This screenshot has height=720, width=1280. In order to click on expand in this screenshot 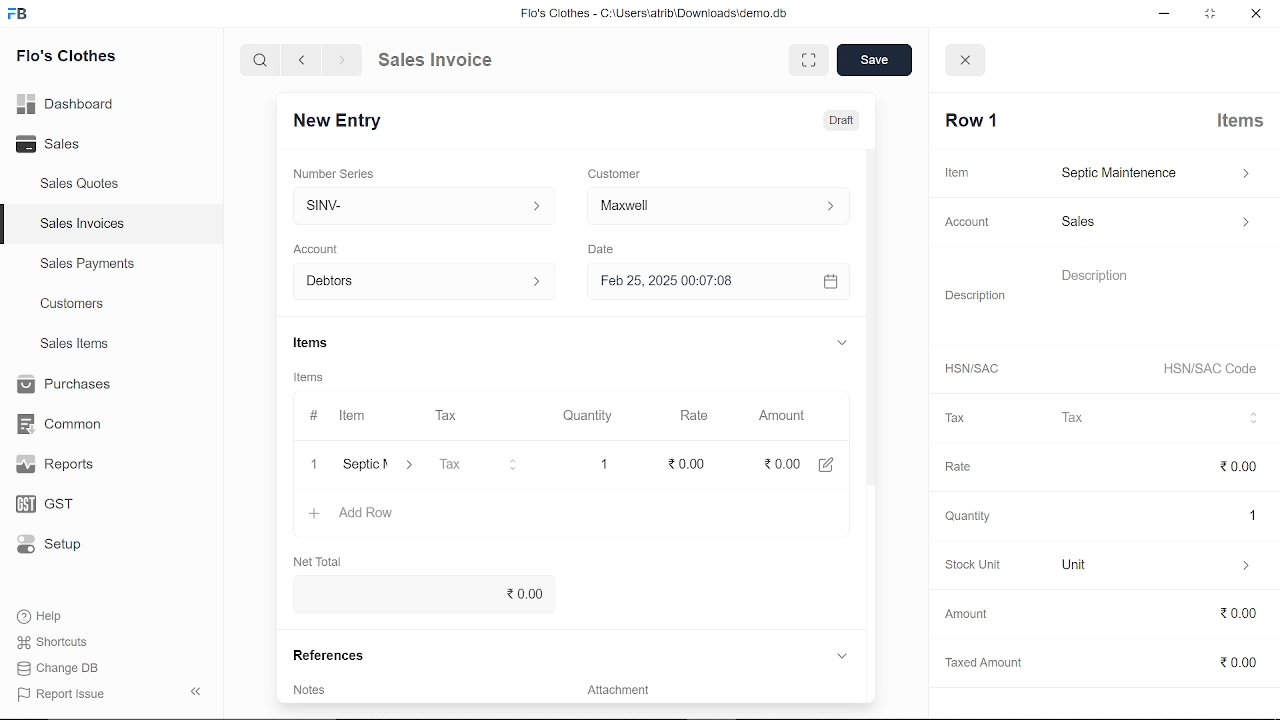, I will do `click(841, 342)`.